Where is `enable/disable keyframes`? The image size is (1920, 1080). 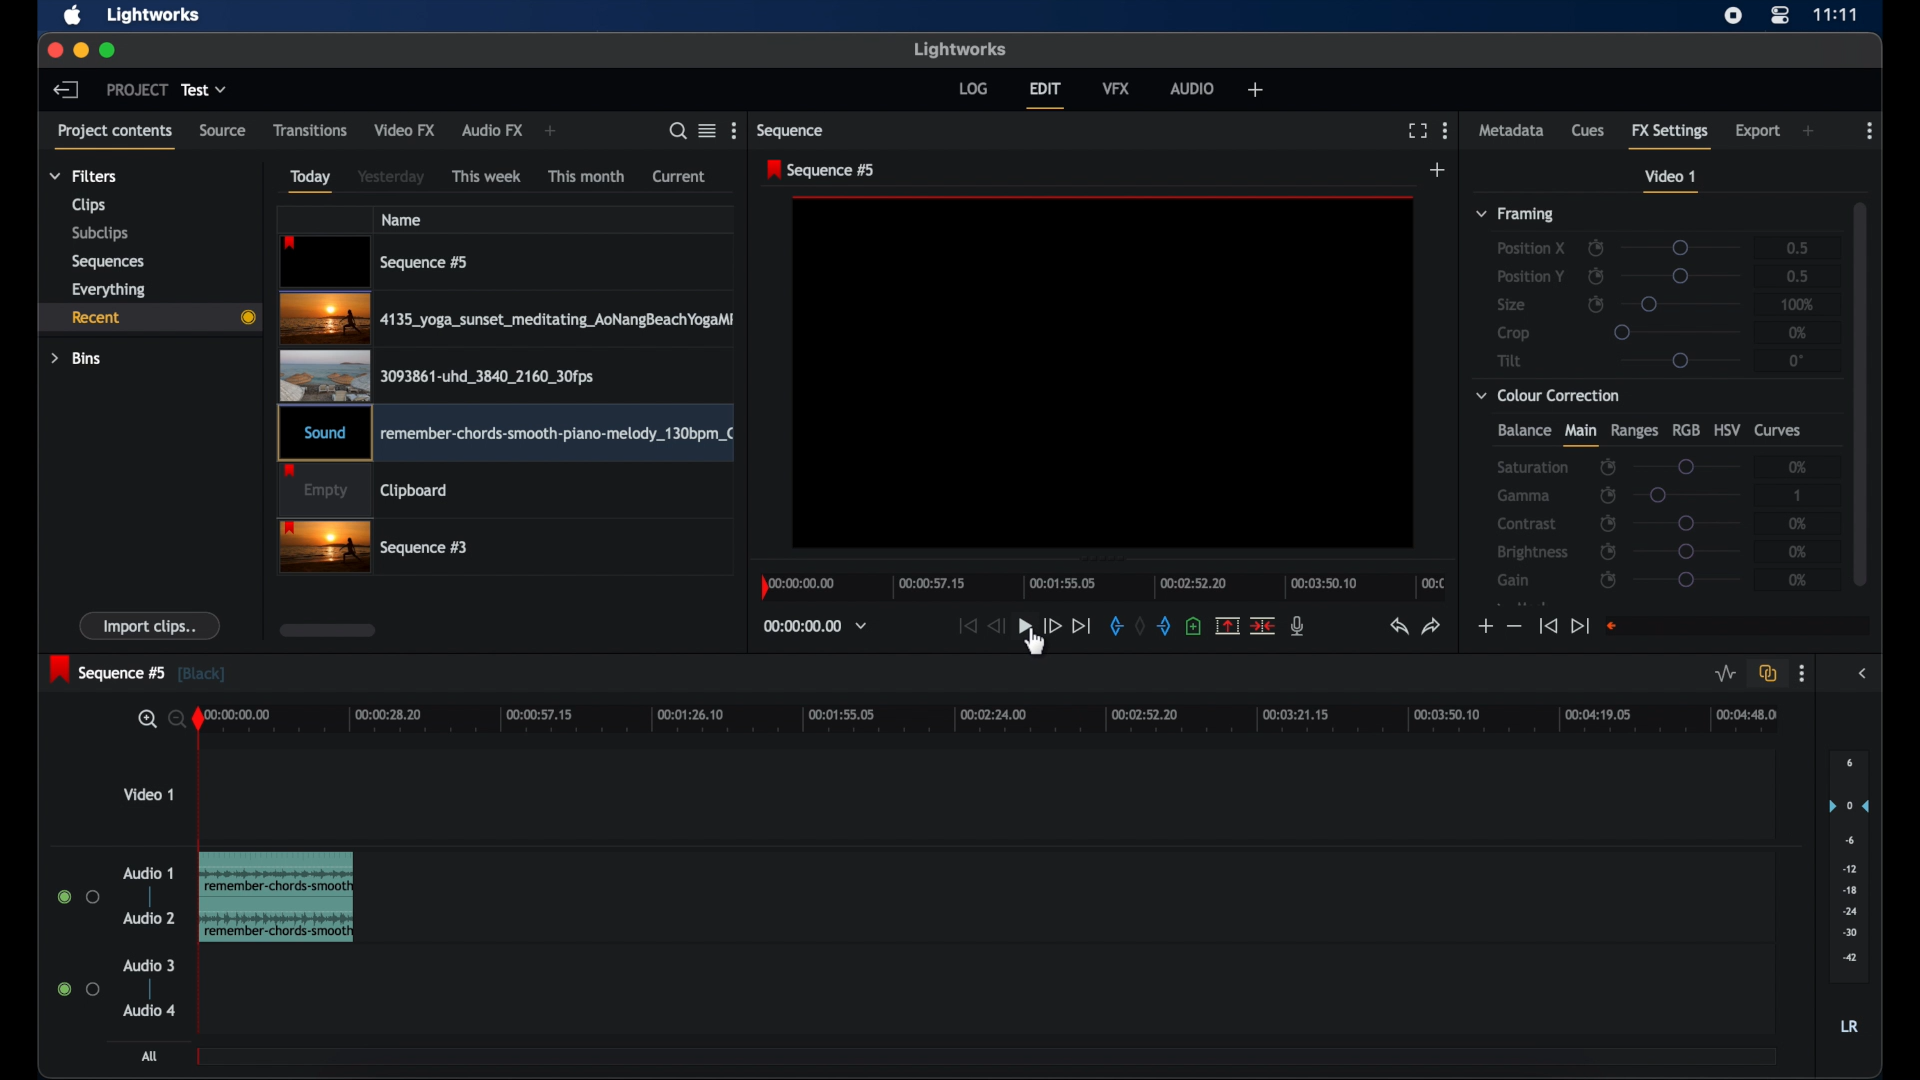 enable/disable keyframes is located at coordinates (1608, 468).